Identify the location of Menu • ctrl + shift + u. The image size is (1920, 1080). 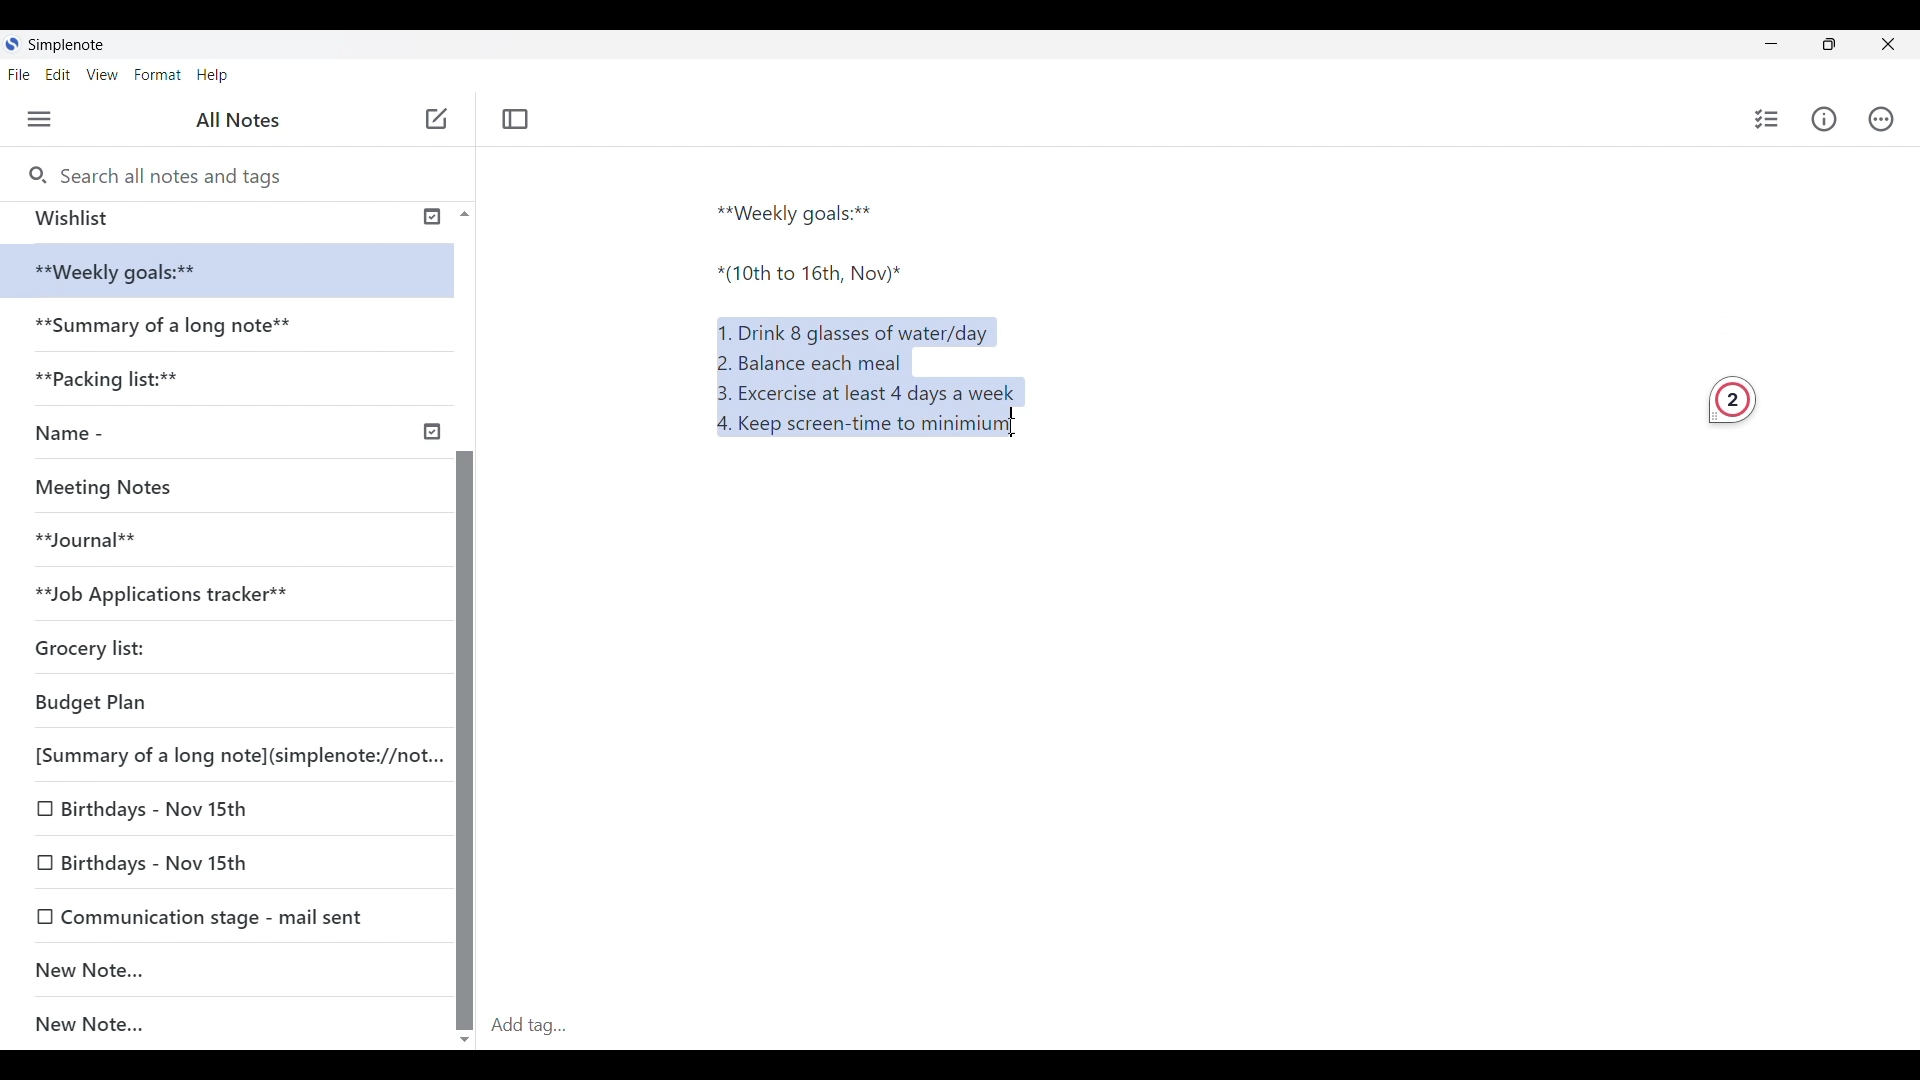
(47, 119).